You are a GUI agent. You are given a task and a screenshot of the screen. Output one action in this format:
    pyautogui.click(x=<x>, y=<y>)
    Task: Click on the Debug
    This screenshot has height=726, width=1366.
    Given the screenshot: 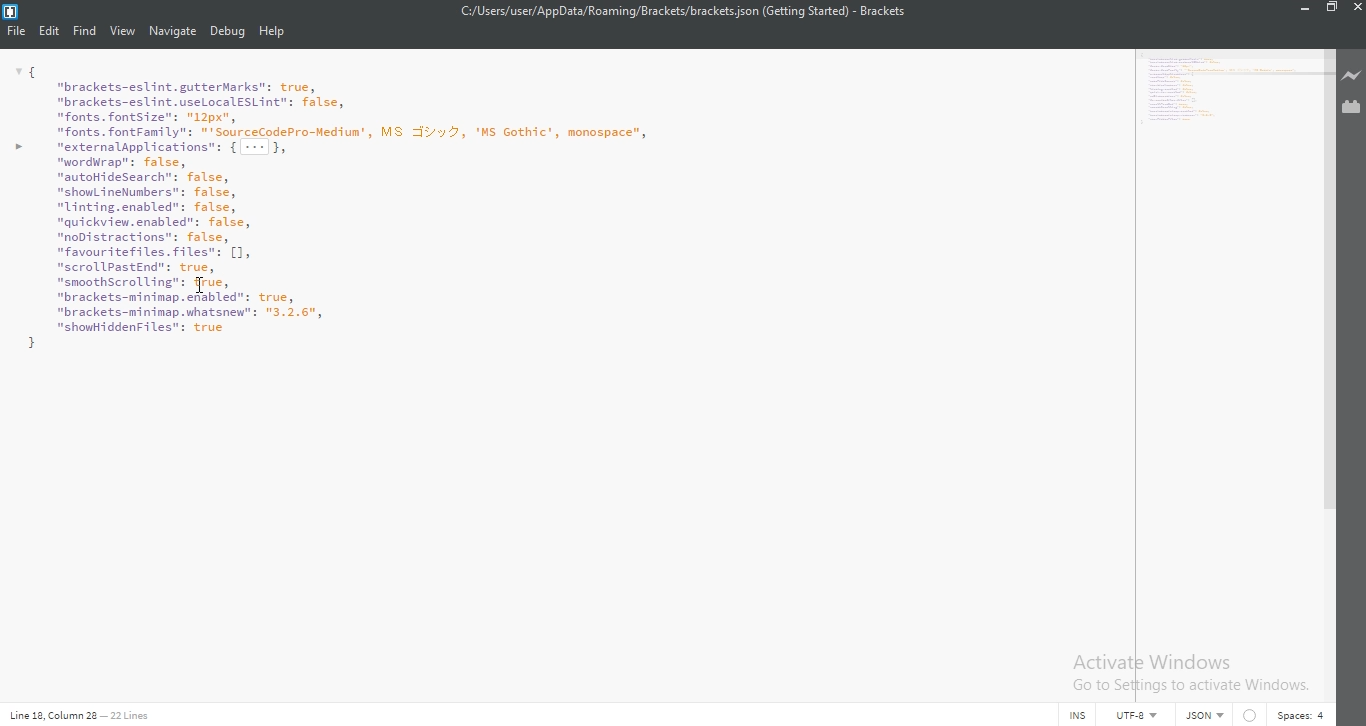 What is the action you would take?
    pyautogui.click(x=227, y=33)
    